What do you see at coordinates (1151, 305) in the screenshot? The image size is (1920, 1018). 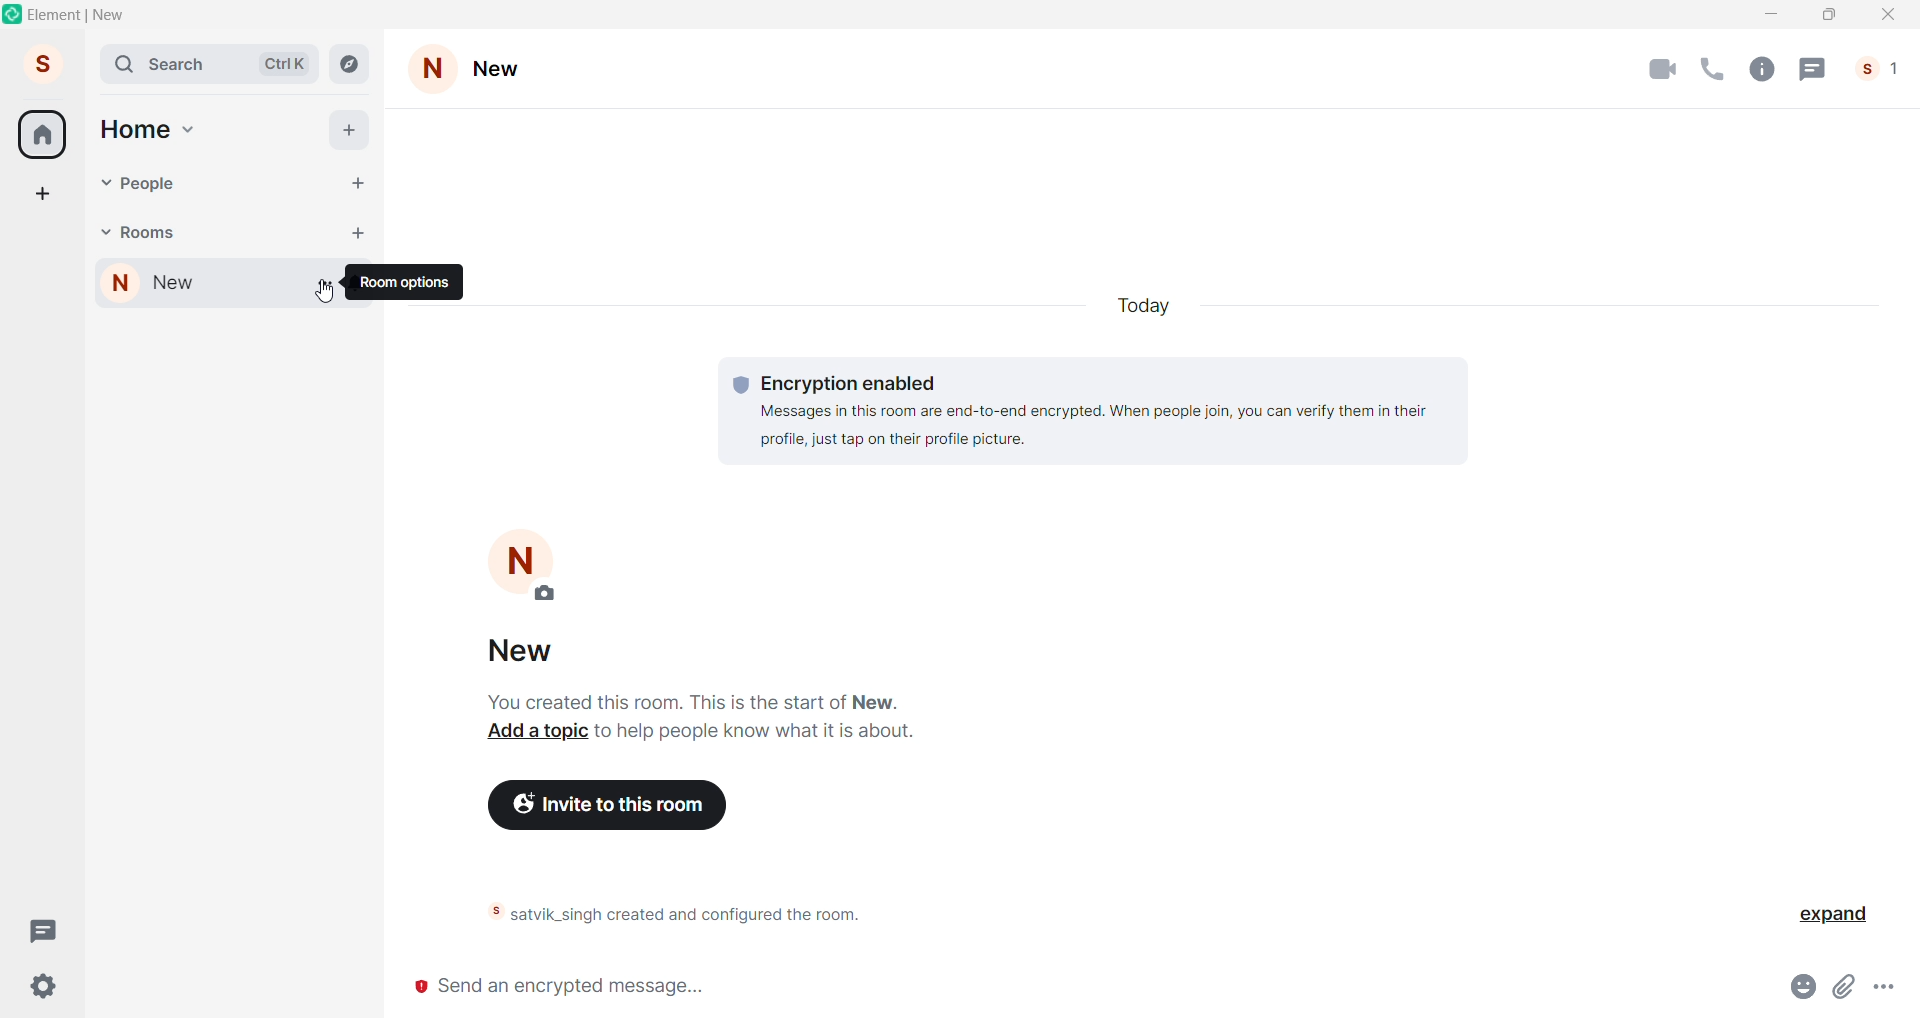 I see `Today` at bounding box center [1151, 305].